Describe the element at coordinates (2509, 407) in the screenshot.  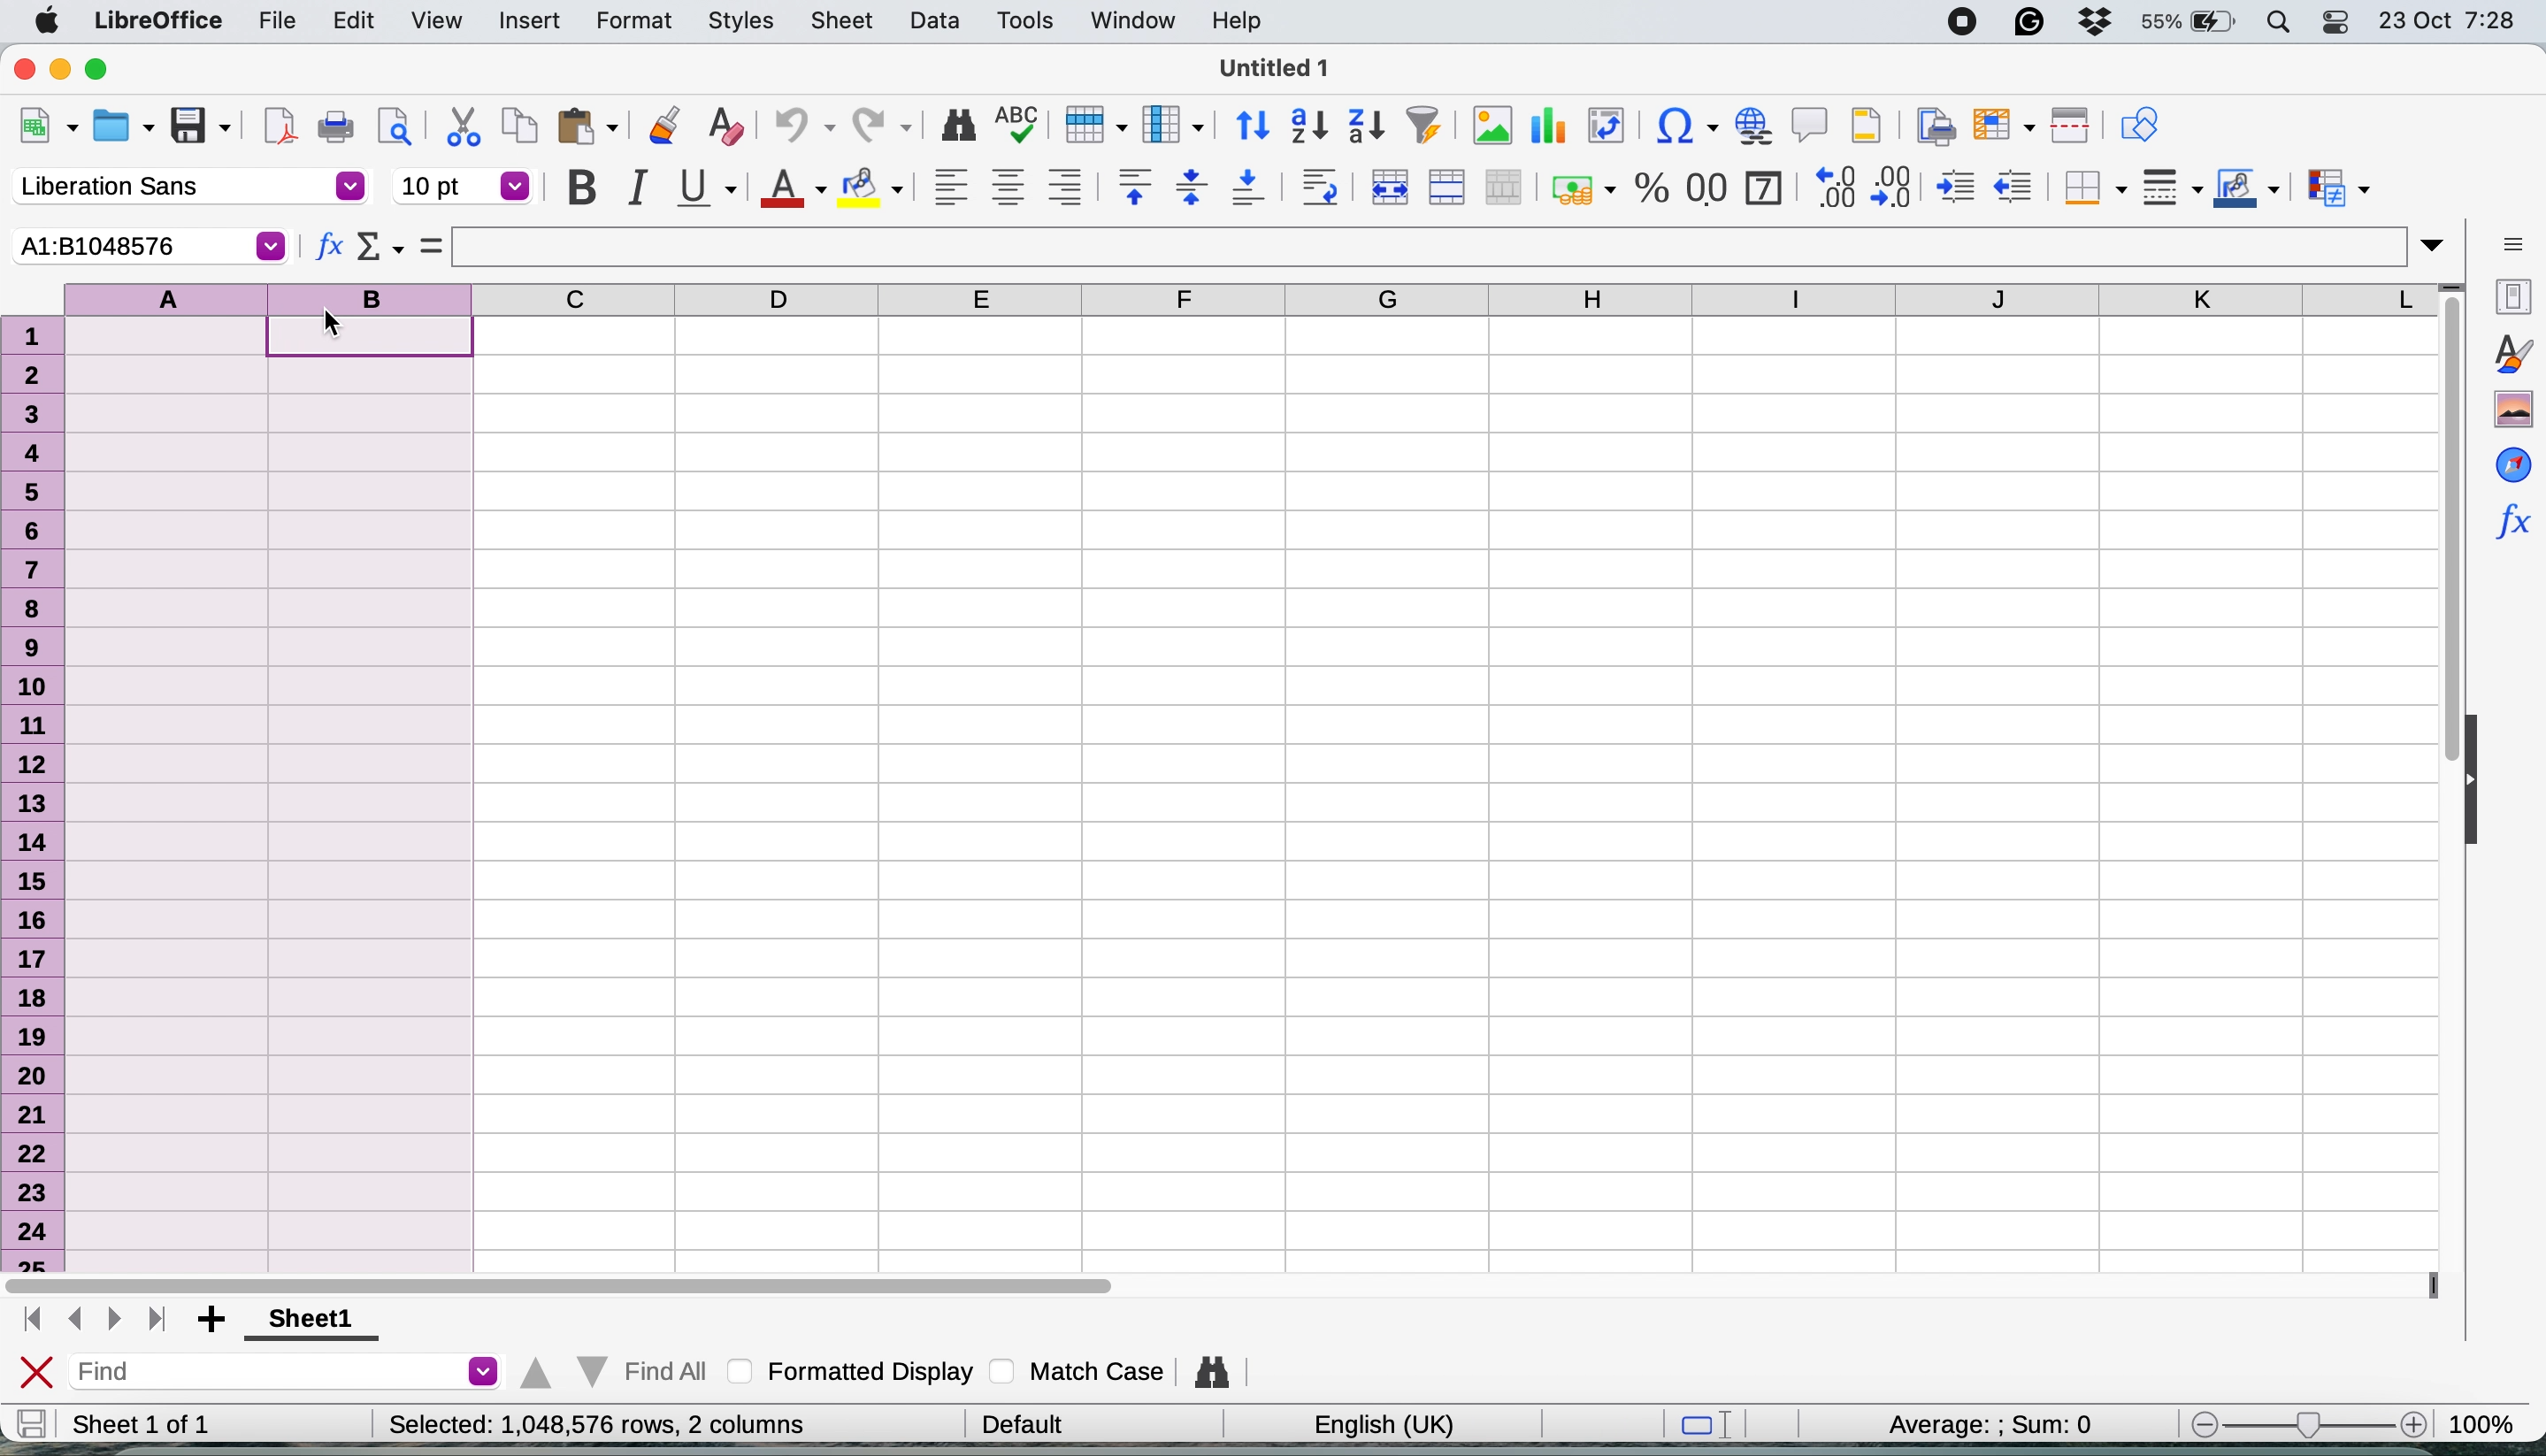
I see `gallery` at that location.